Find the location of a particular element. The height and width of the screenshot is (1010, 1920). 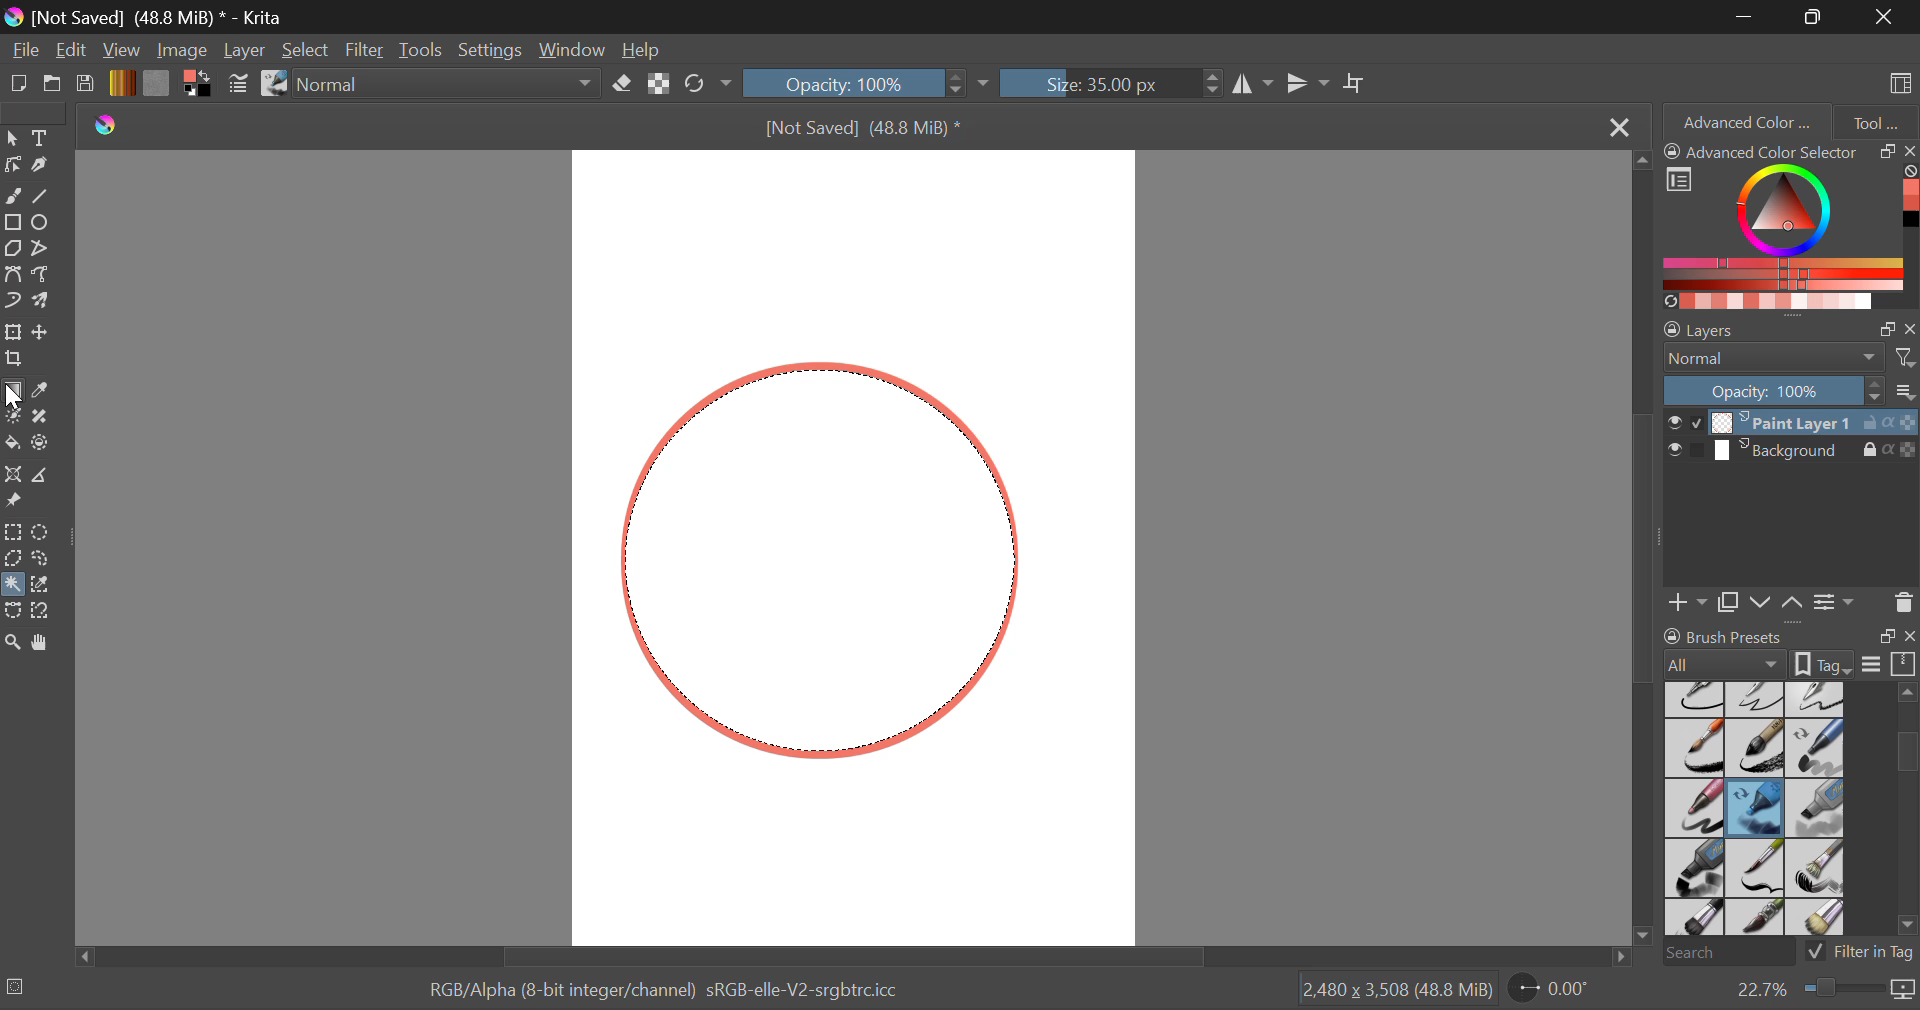

Bristles-1 Details is located at coordinates (1756, 867).